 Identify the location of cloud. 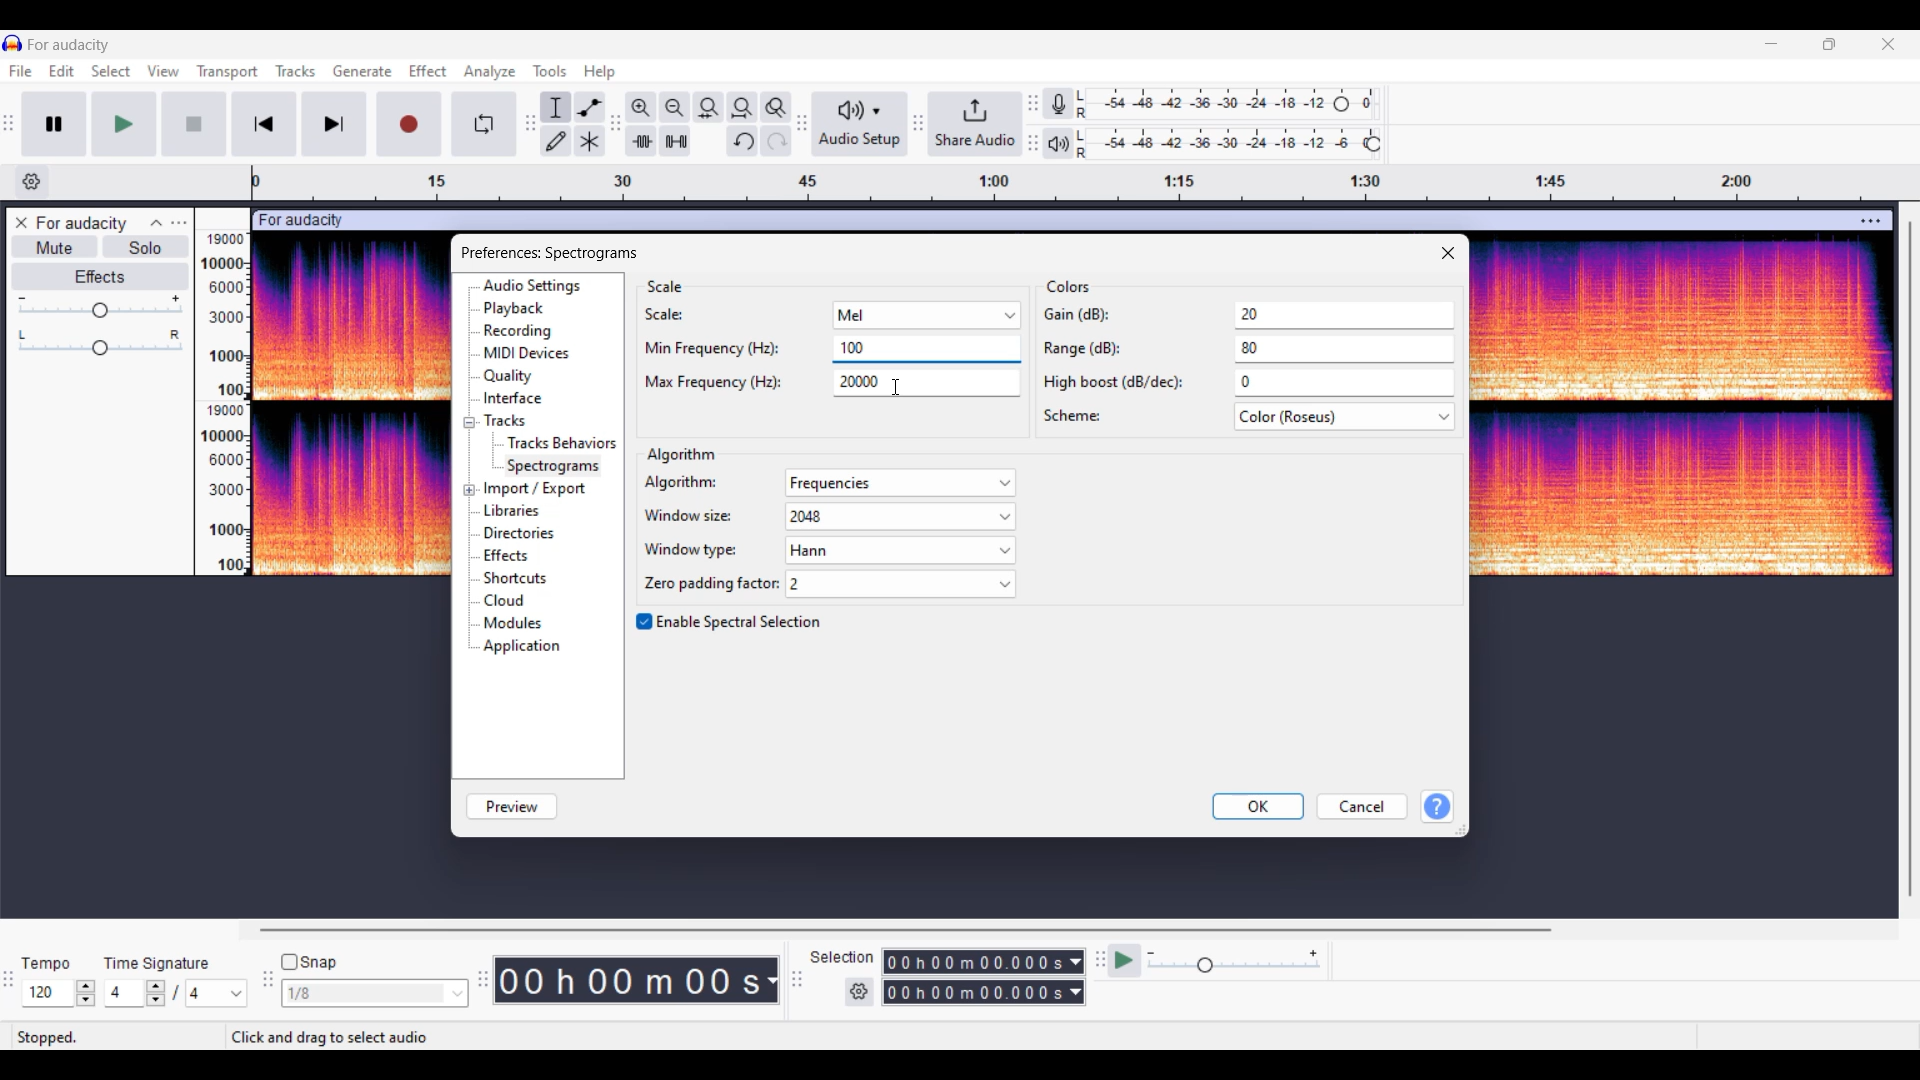
(512, 602).